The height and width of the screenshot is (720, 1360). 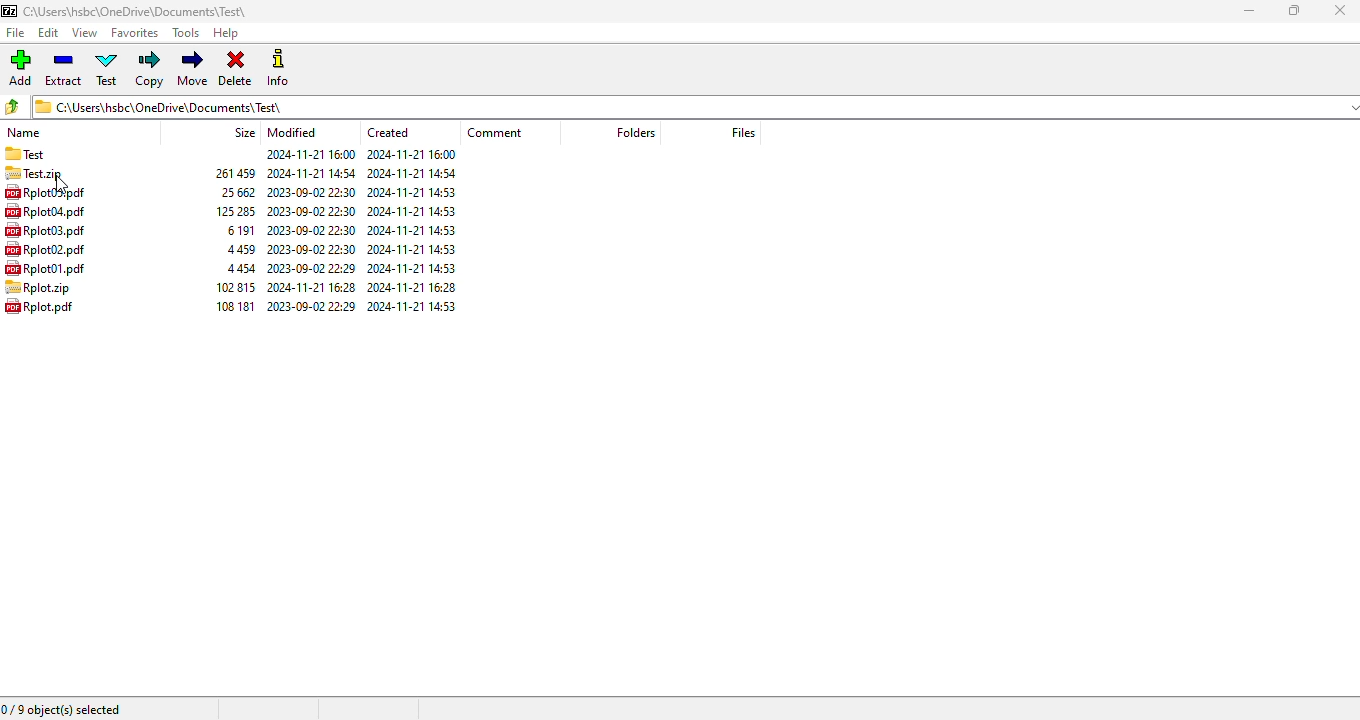 What do you see at coordinates (241, 268) in the screenshot?
I see `size` at bounding box center [241, 268].